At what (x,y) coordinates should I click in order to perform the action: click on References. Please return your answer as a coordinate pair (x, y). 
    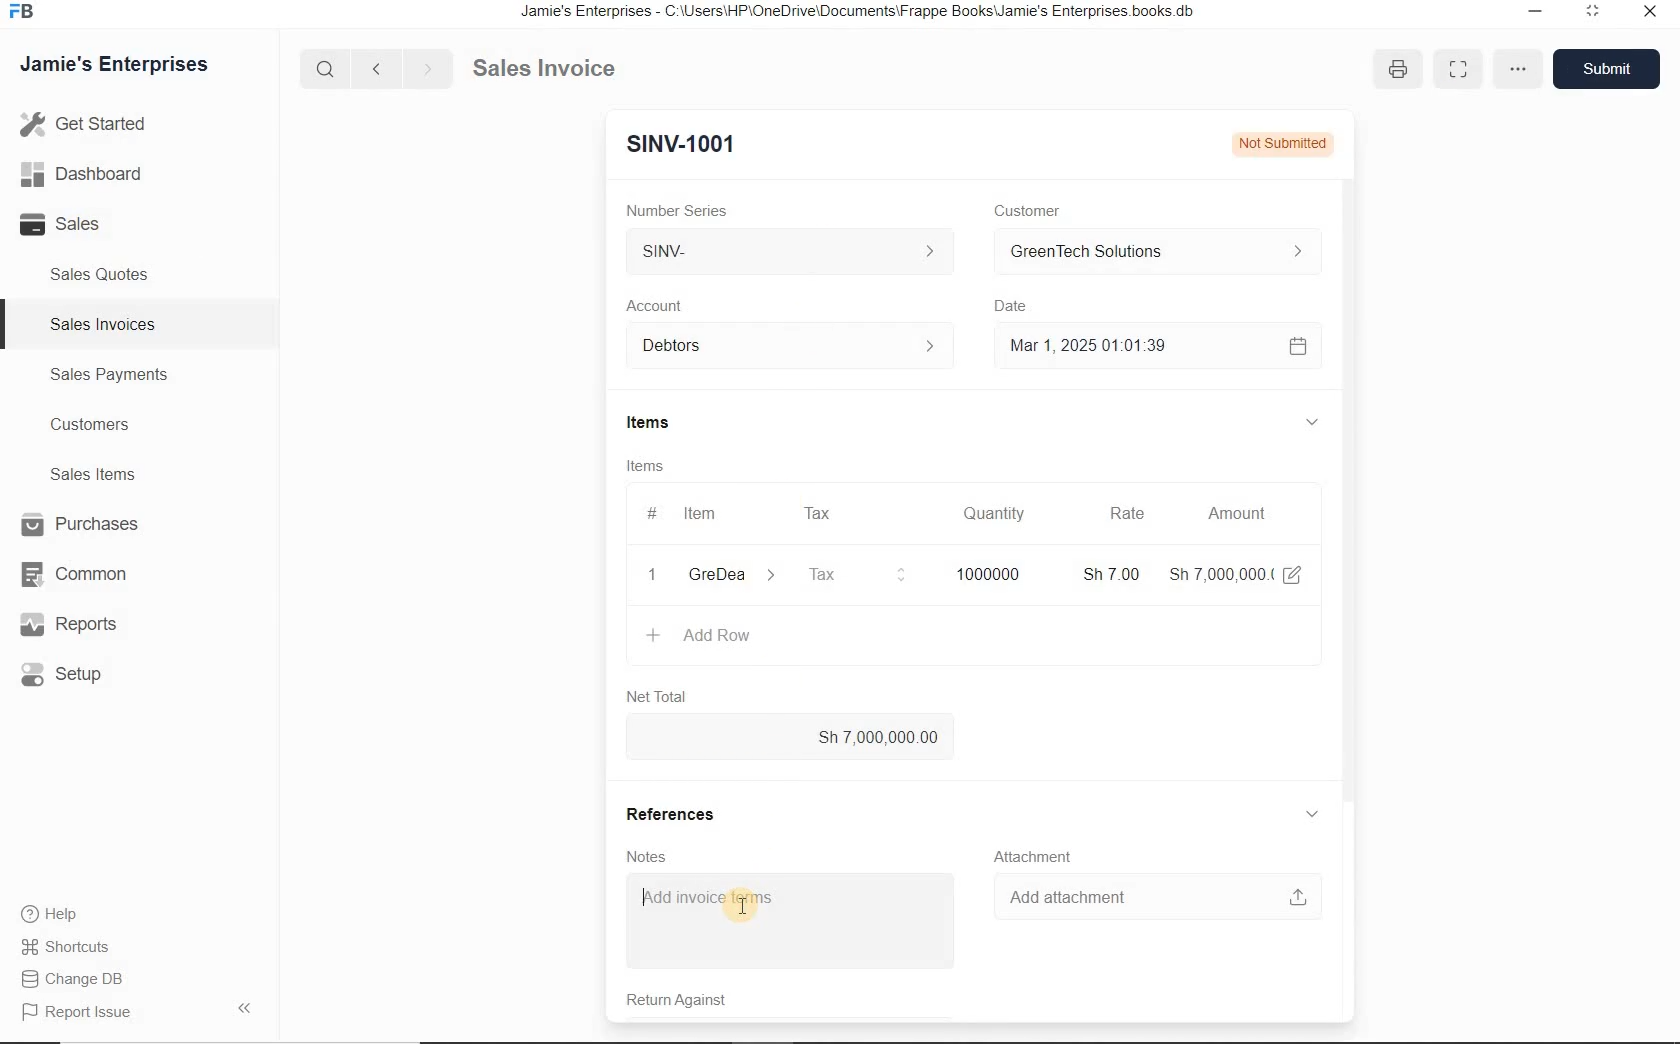
    Looking at the image, I should click on (676, 811).